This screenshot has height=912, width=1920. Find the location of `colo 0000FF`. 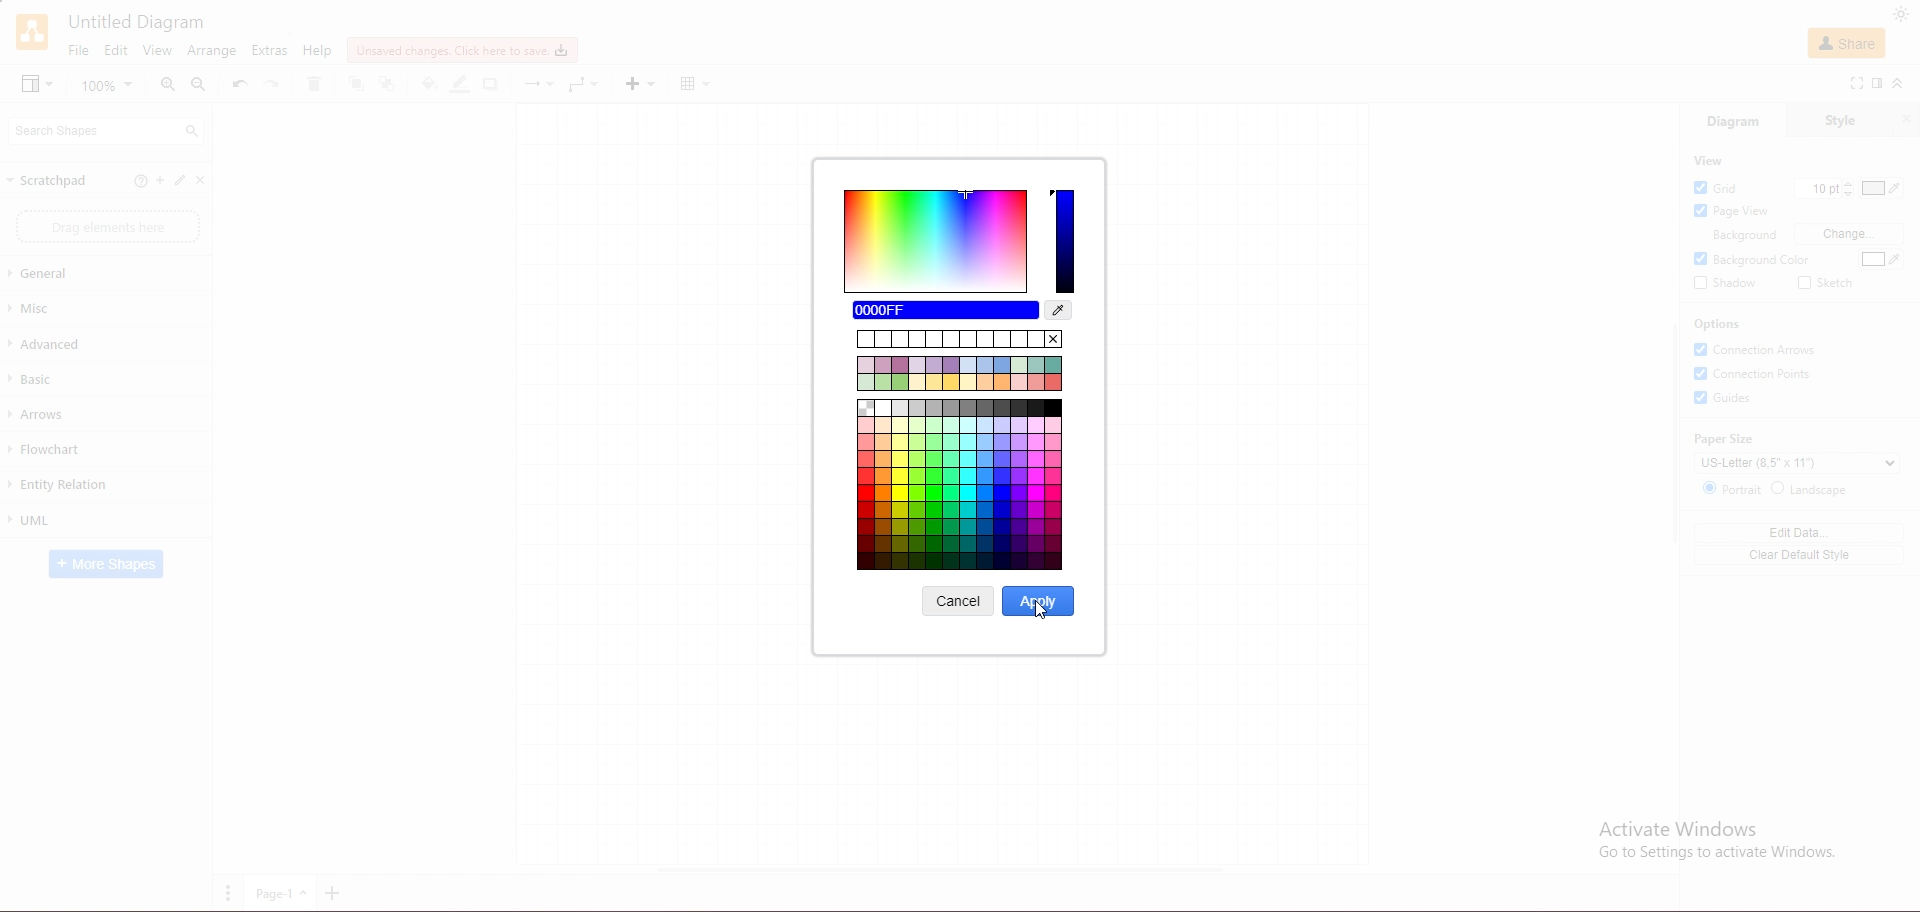

colo 0000FF is located at coordinates (945, 311).